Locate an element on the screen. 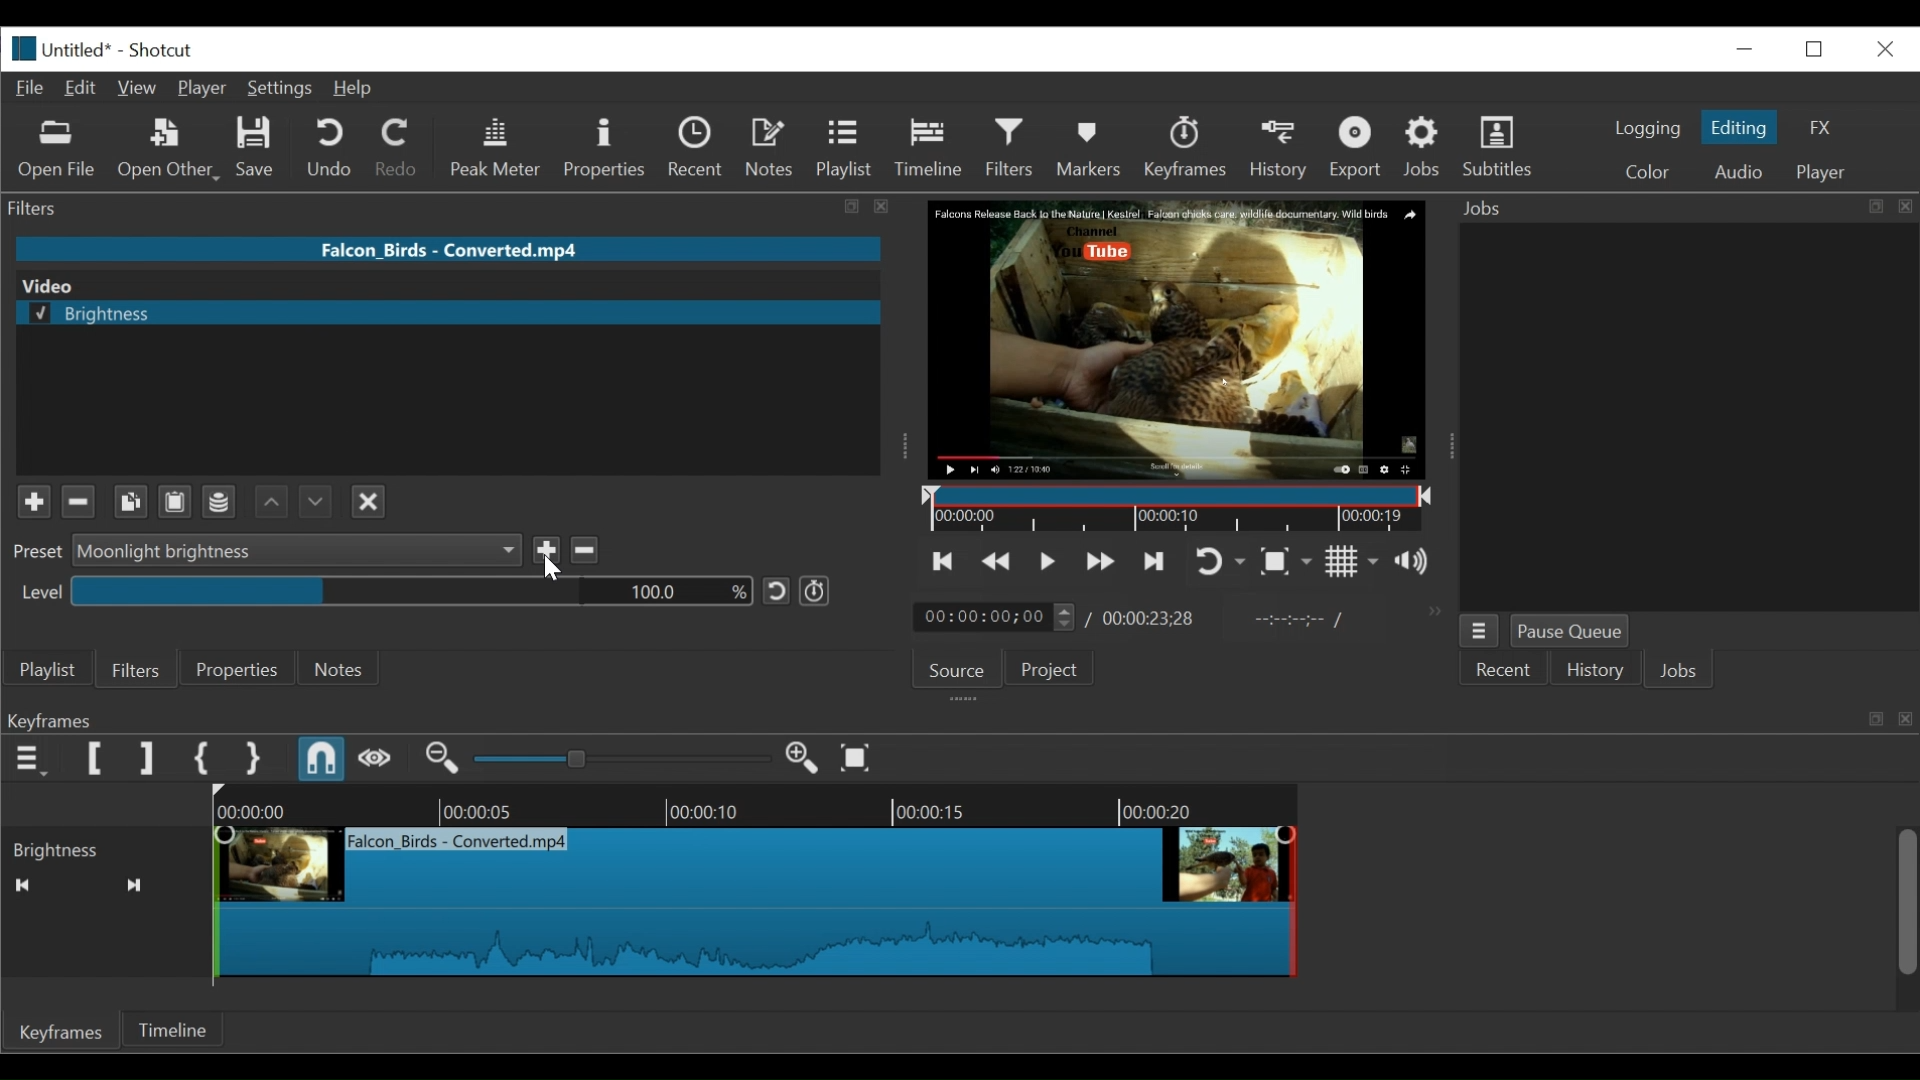 The image size is (1920, 1080). Timeline is located at coordinates (1172, 507).